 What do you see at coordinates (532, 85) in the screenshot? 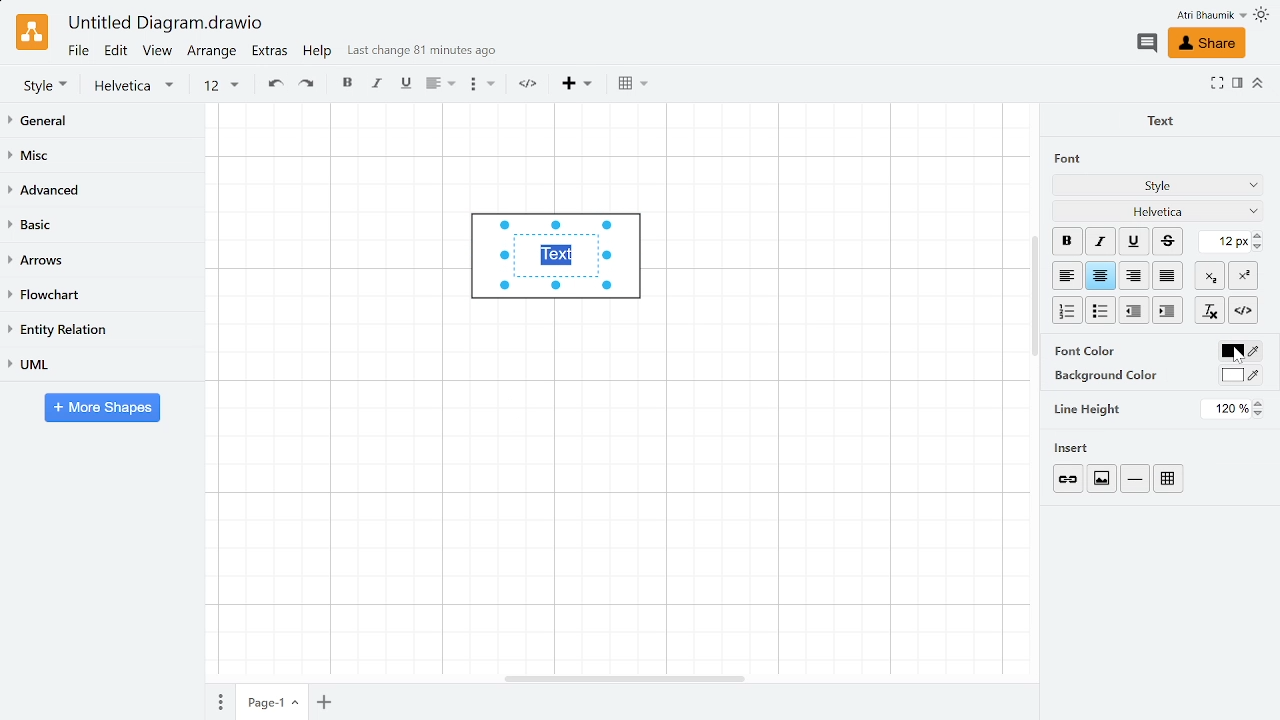
I see `link` at bounding box center [532, 85].